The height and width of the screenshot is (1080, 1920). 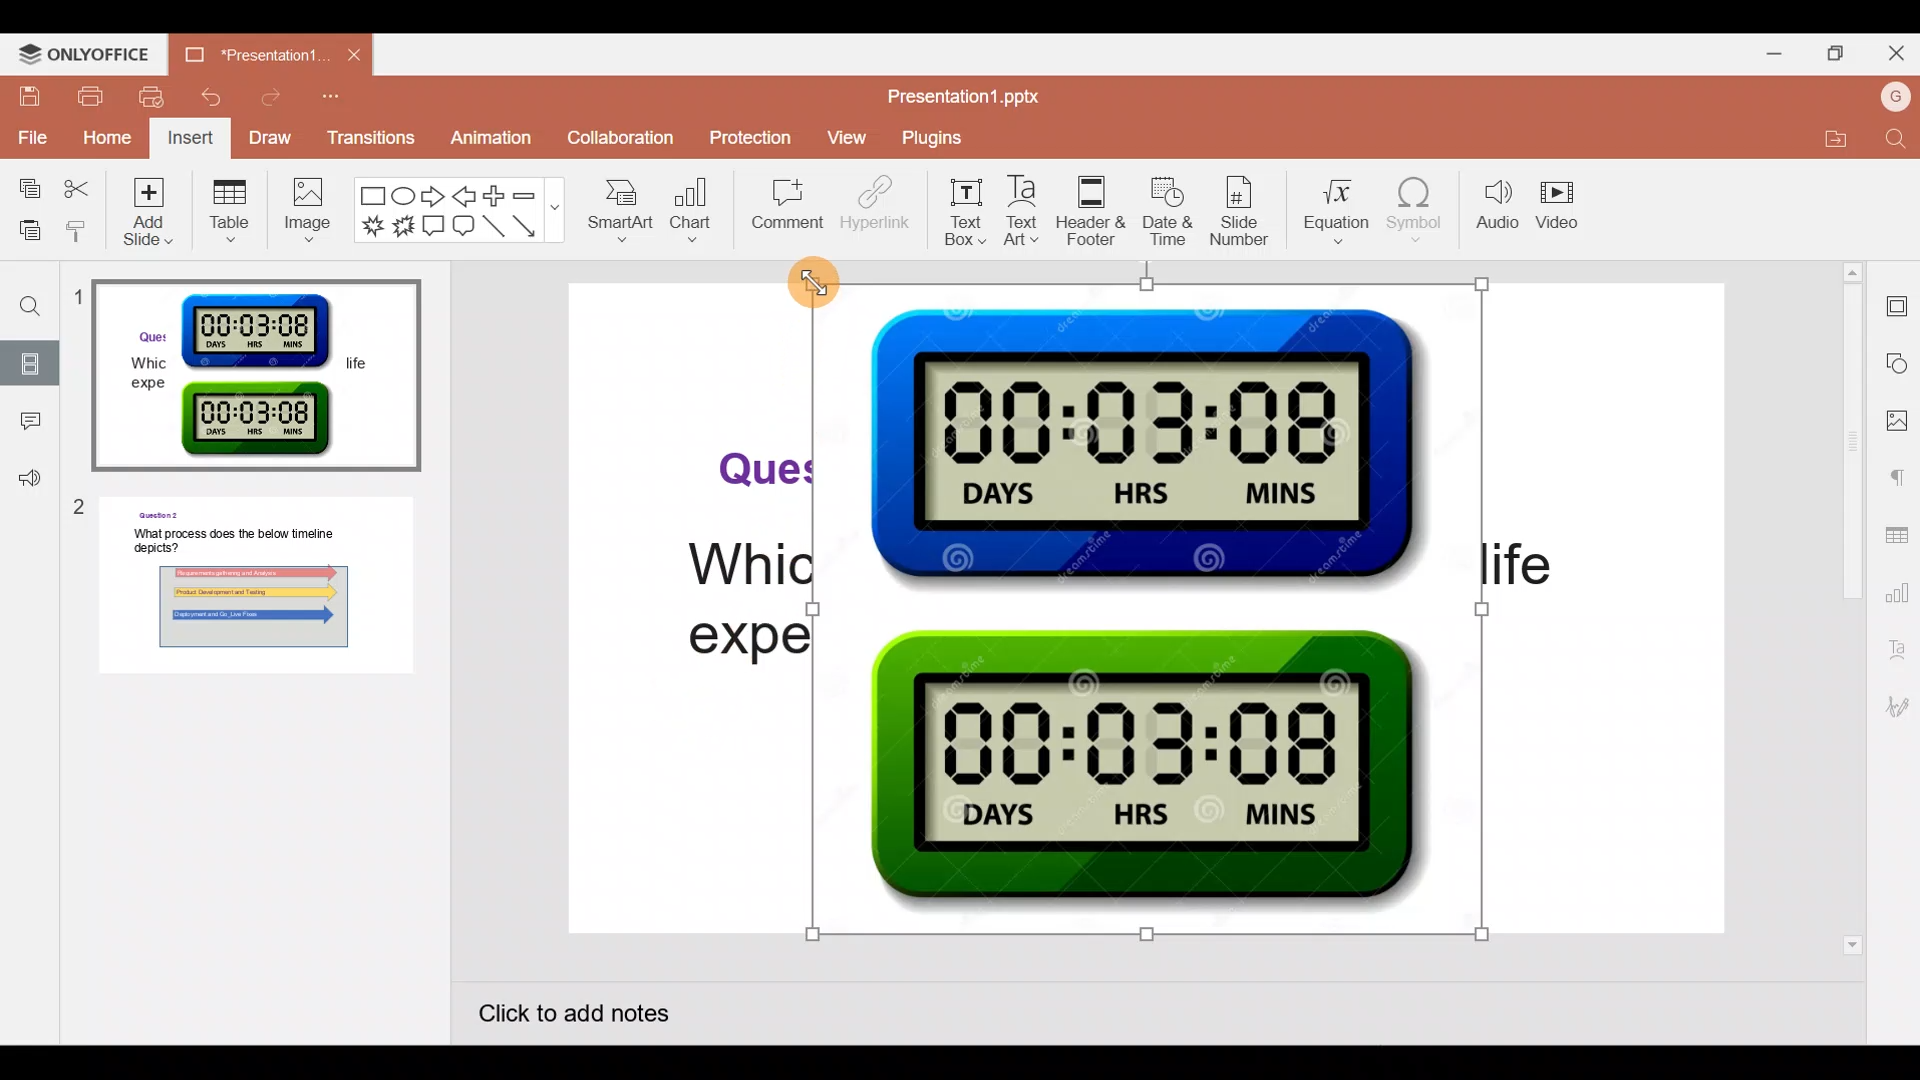 I want to click on Feedback & support, so click(x=23, y=480).